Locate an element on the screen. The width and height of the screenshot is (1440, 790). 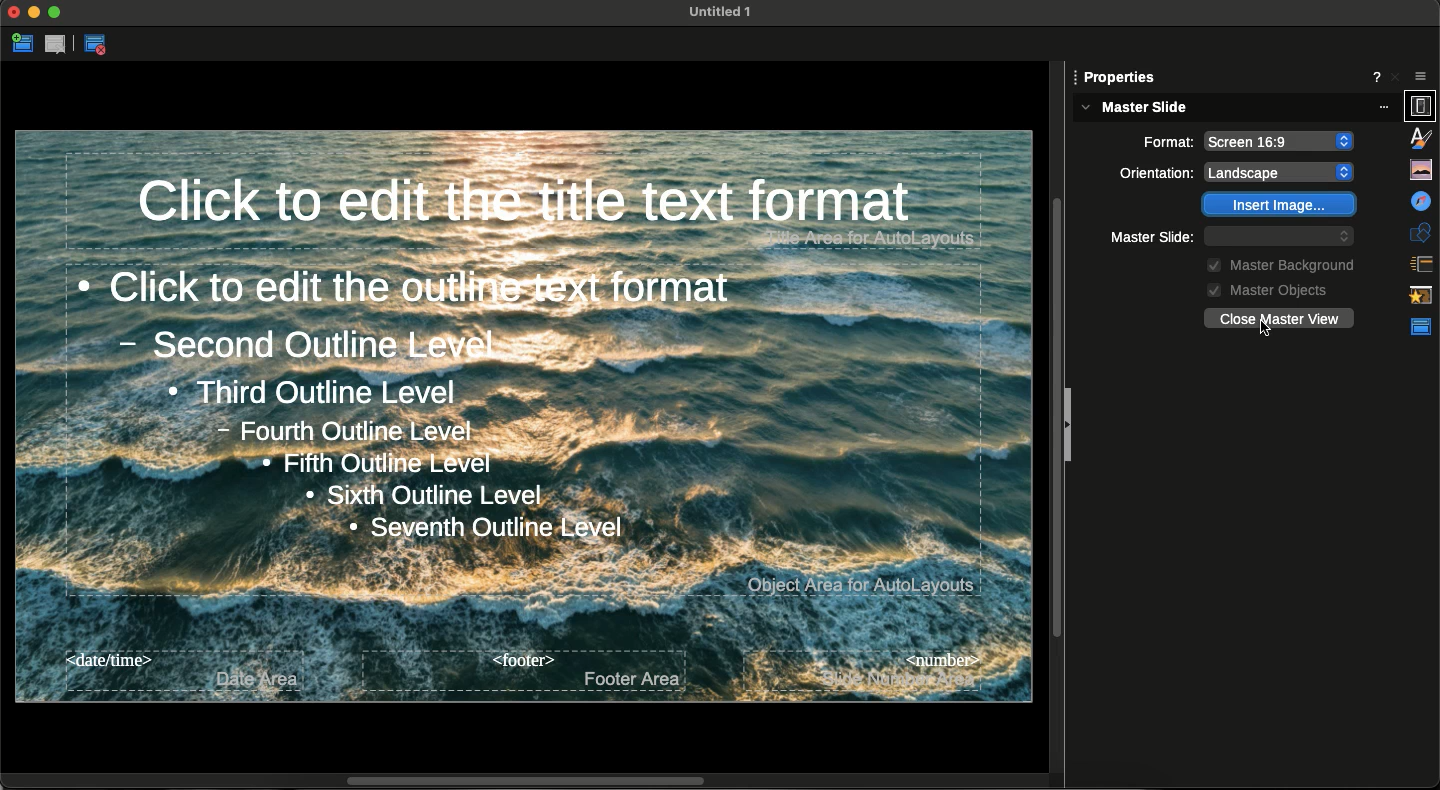
Shapes is located at coordinates (1421, 198).